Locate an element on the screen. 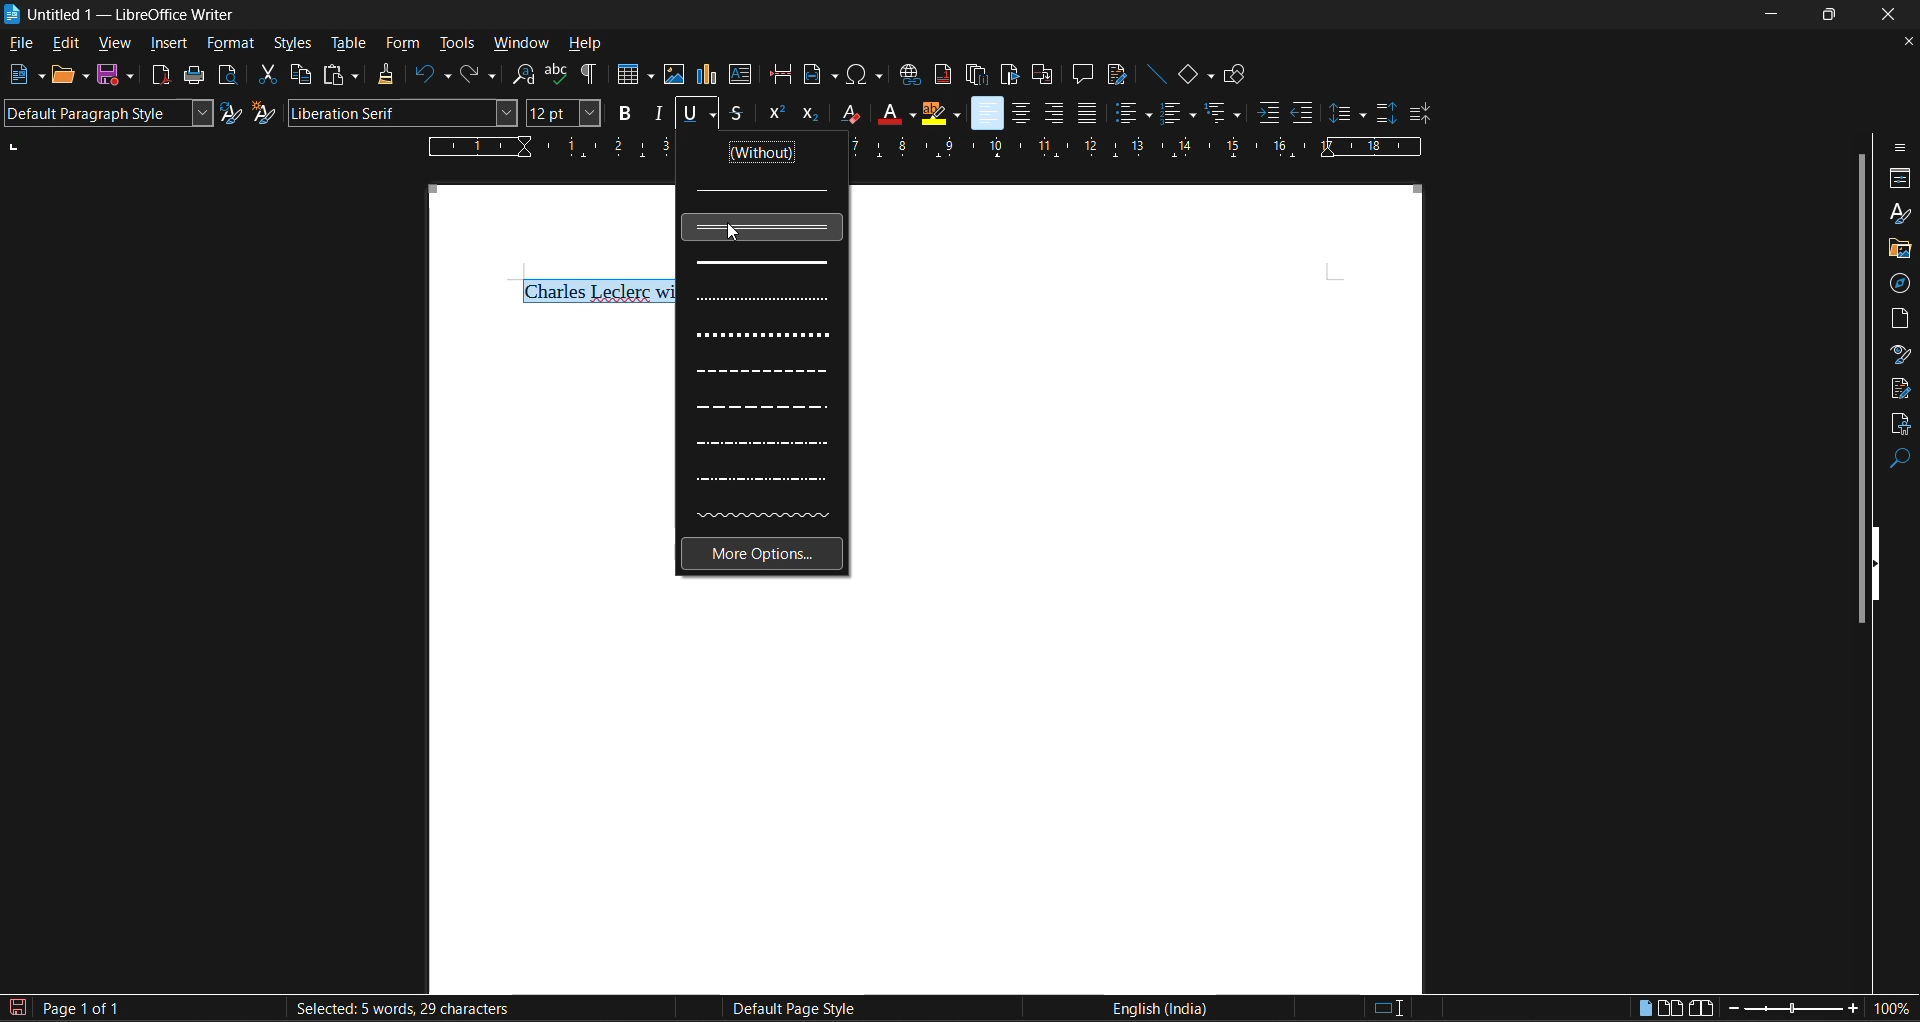 The height and width of the screenshot is (1022, 1920). insert footnote is located at coordinates (940, 74).